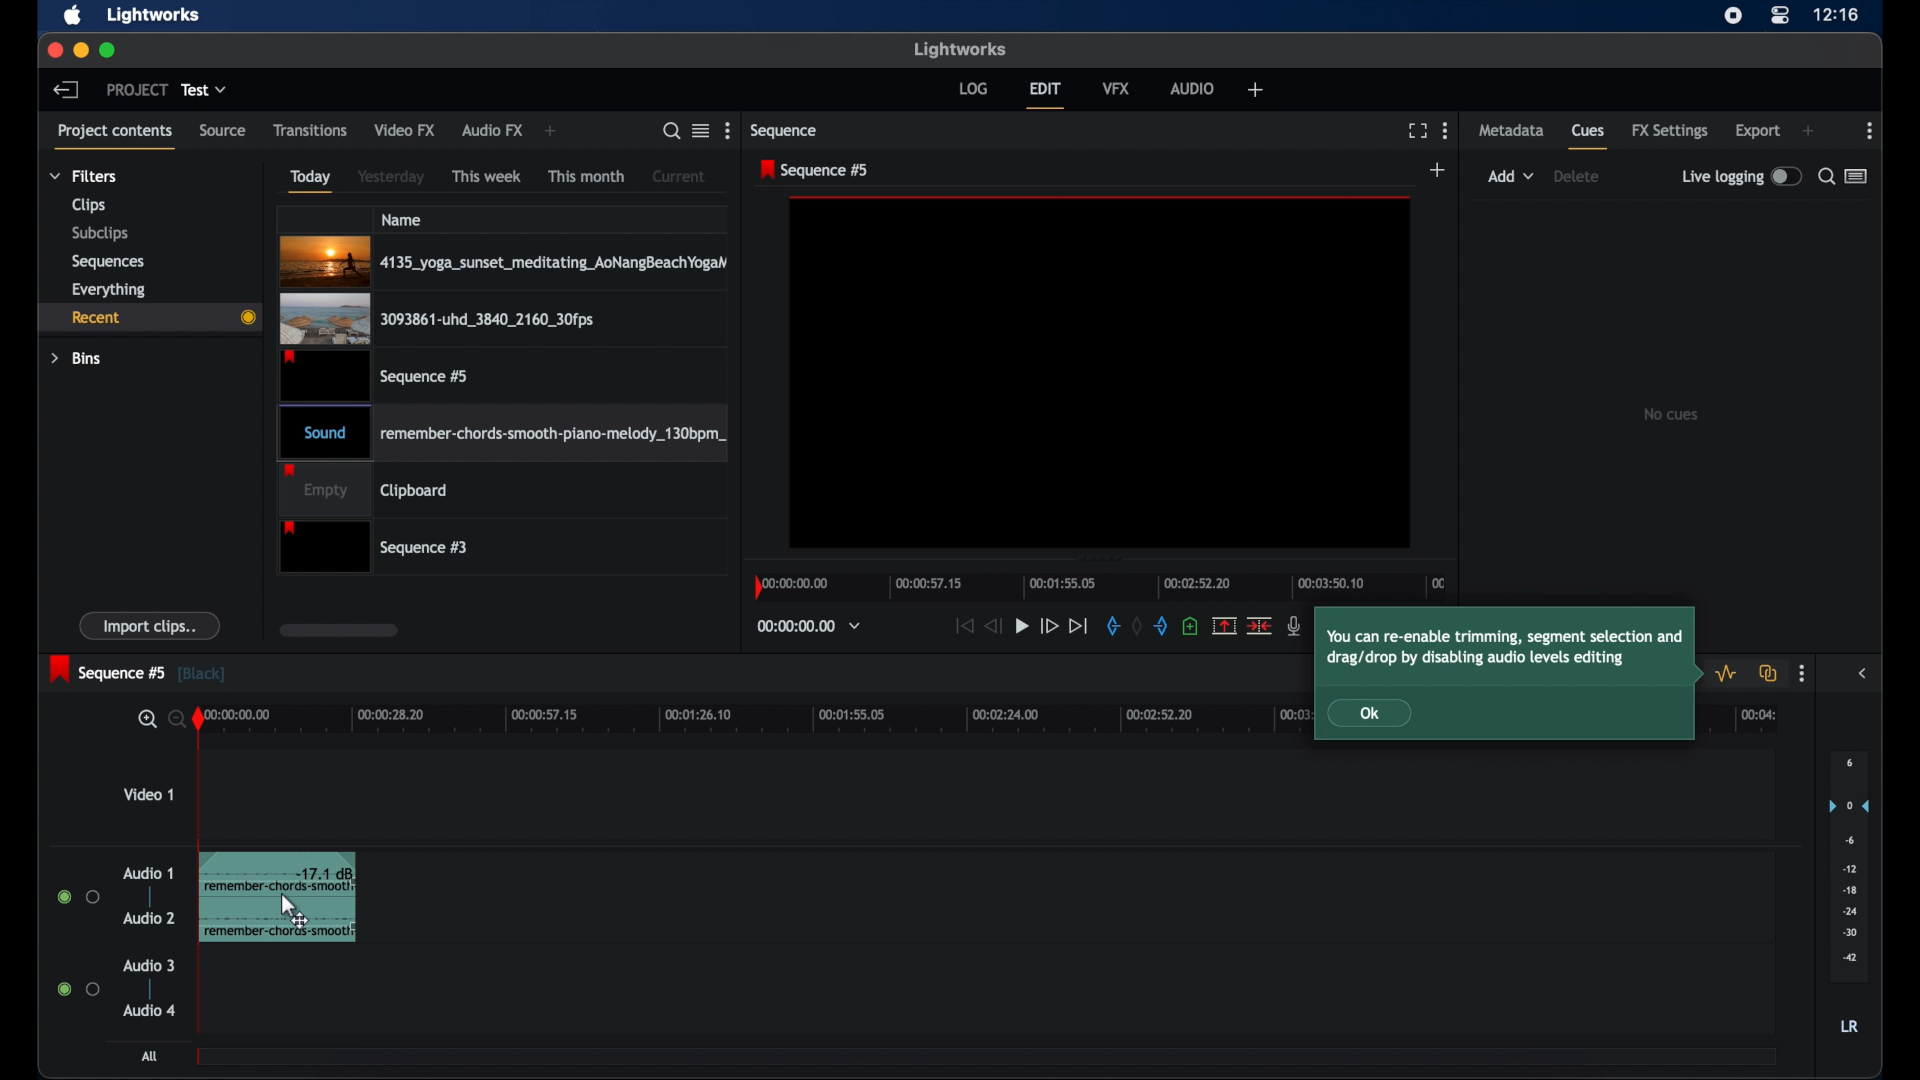 This screenshot has height=1080, width=1920. I want to click on this week, so click(488, 176).